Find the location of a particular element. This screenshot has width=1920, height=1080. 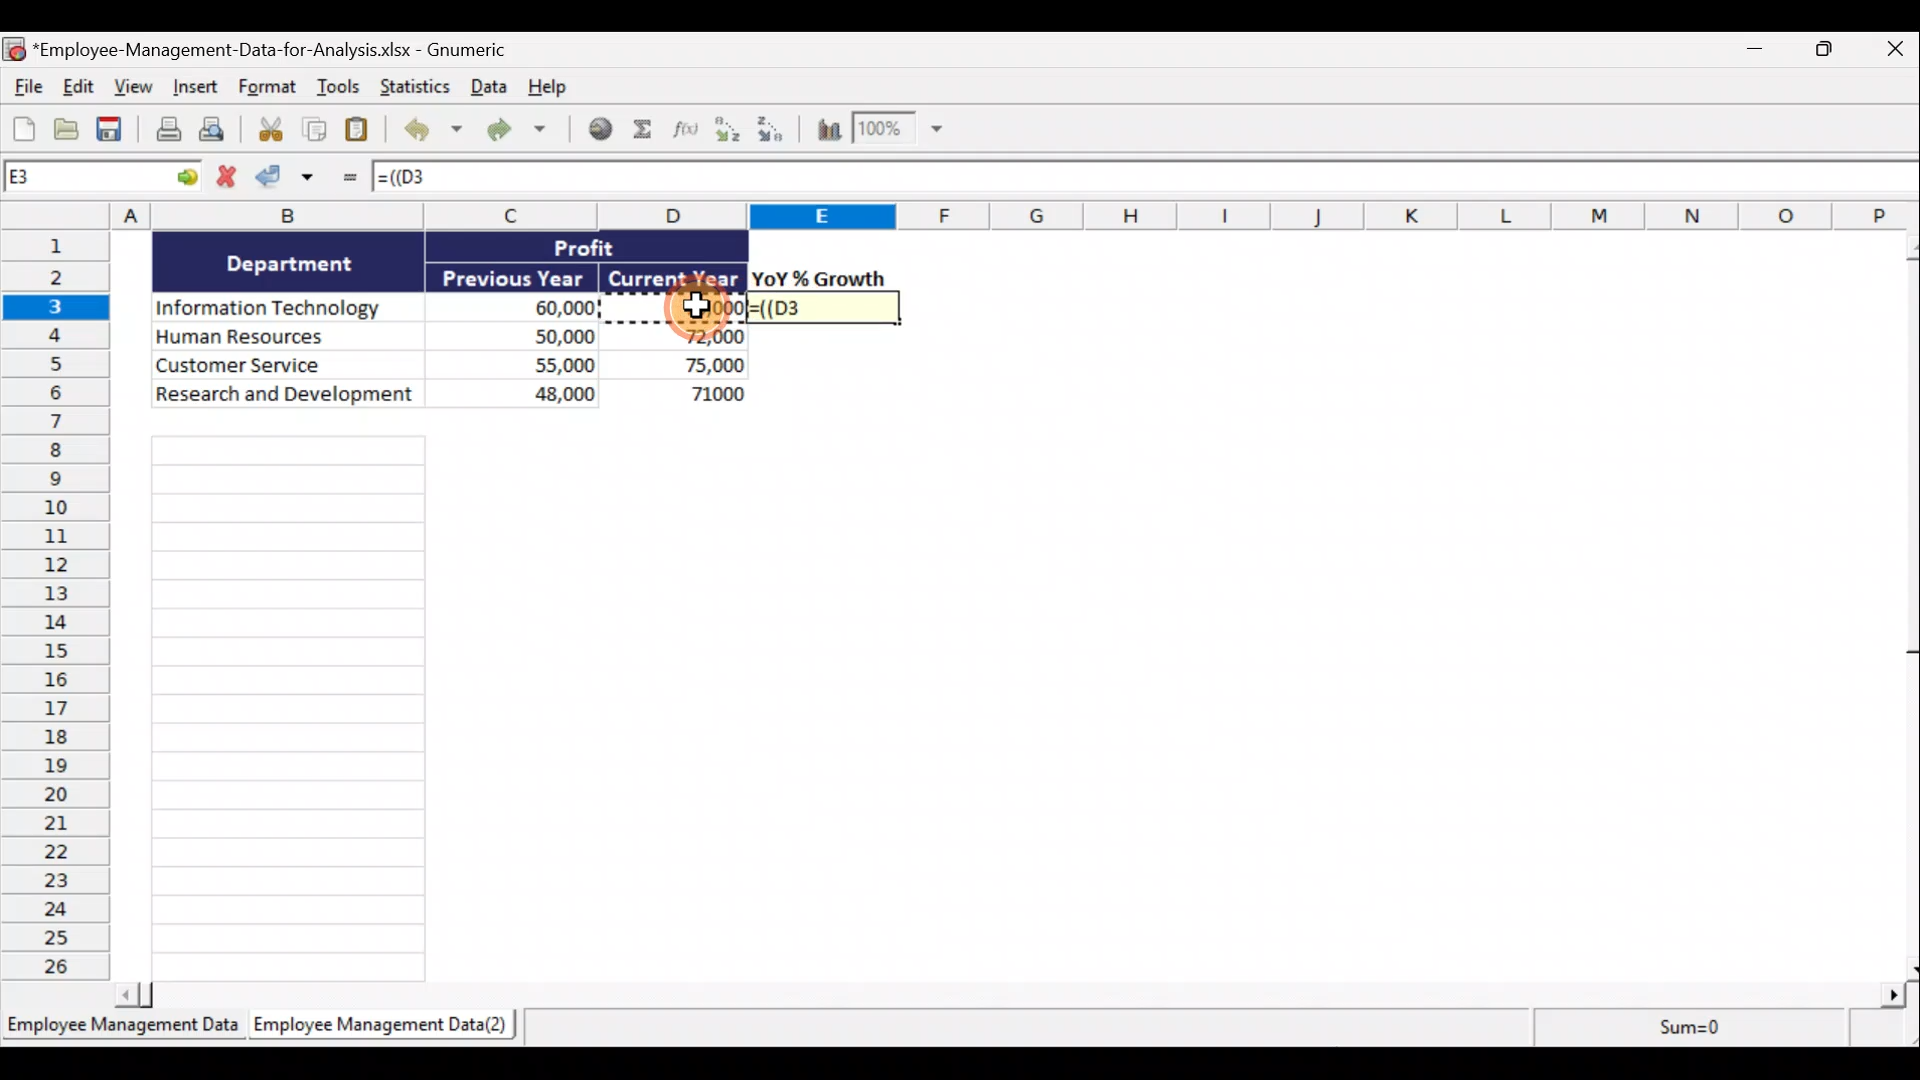

Scroll bar is located at coordinates (1908, 606).